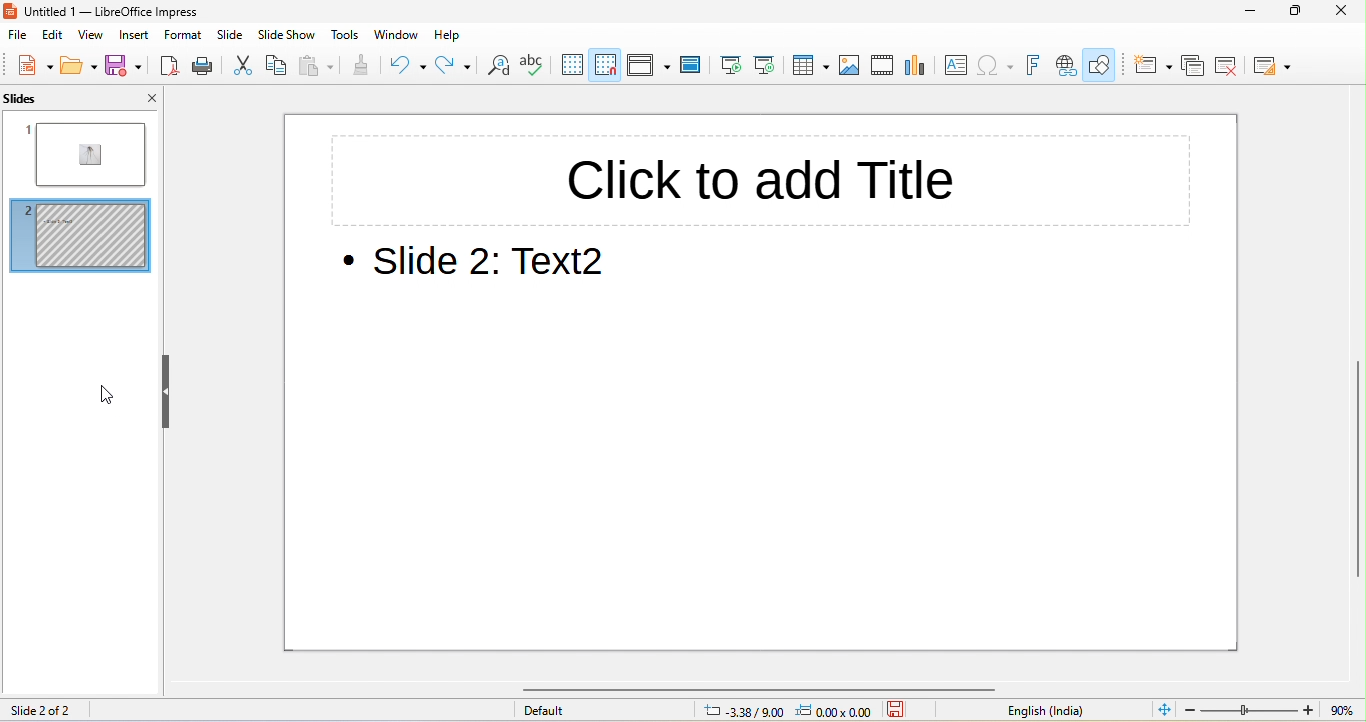 Image resolution: width=1366 pixels, height=722 pixels. What do you see at coordinates (393, 36) in the screenshot?
I see `window` at bounding box center [393, 36].